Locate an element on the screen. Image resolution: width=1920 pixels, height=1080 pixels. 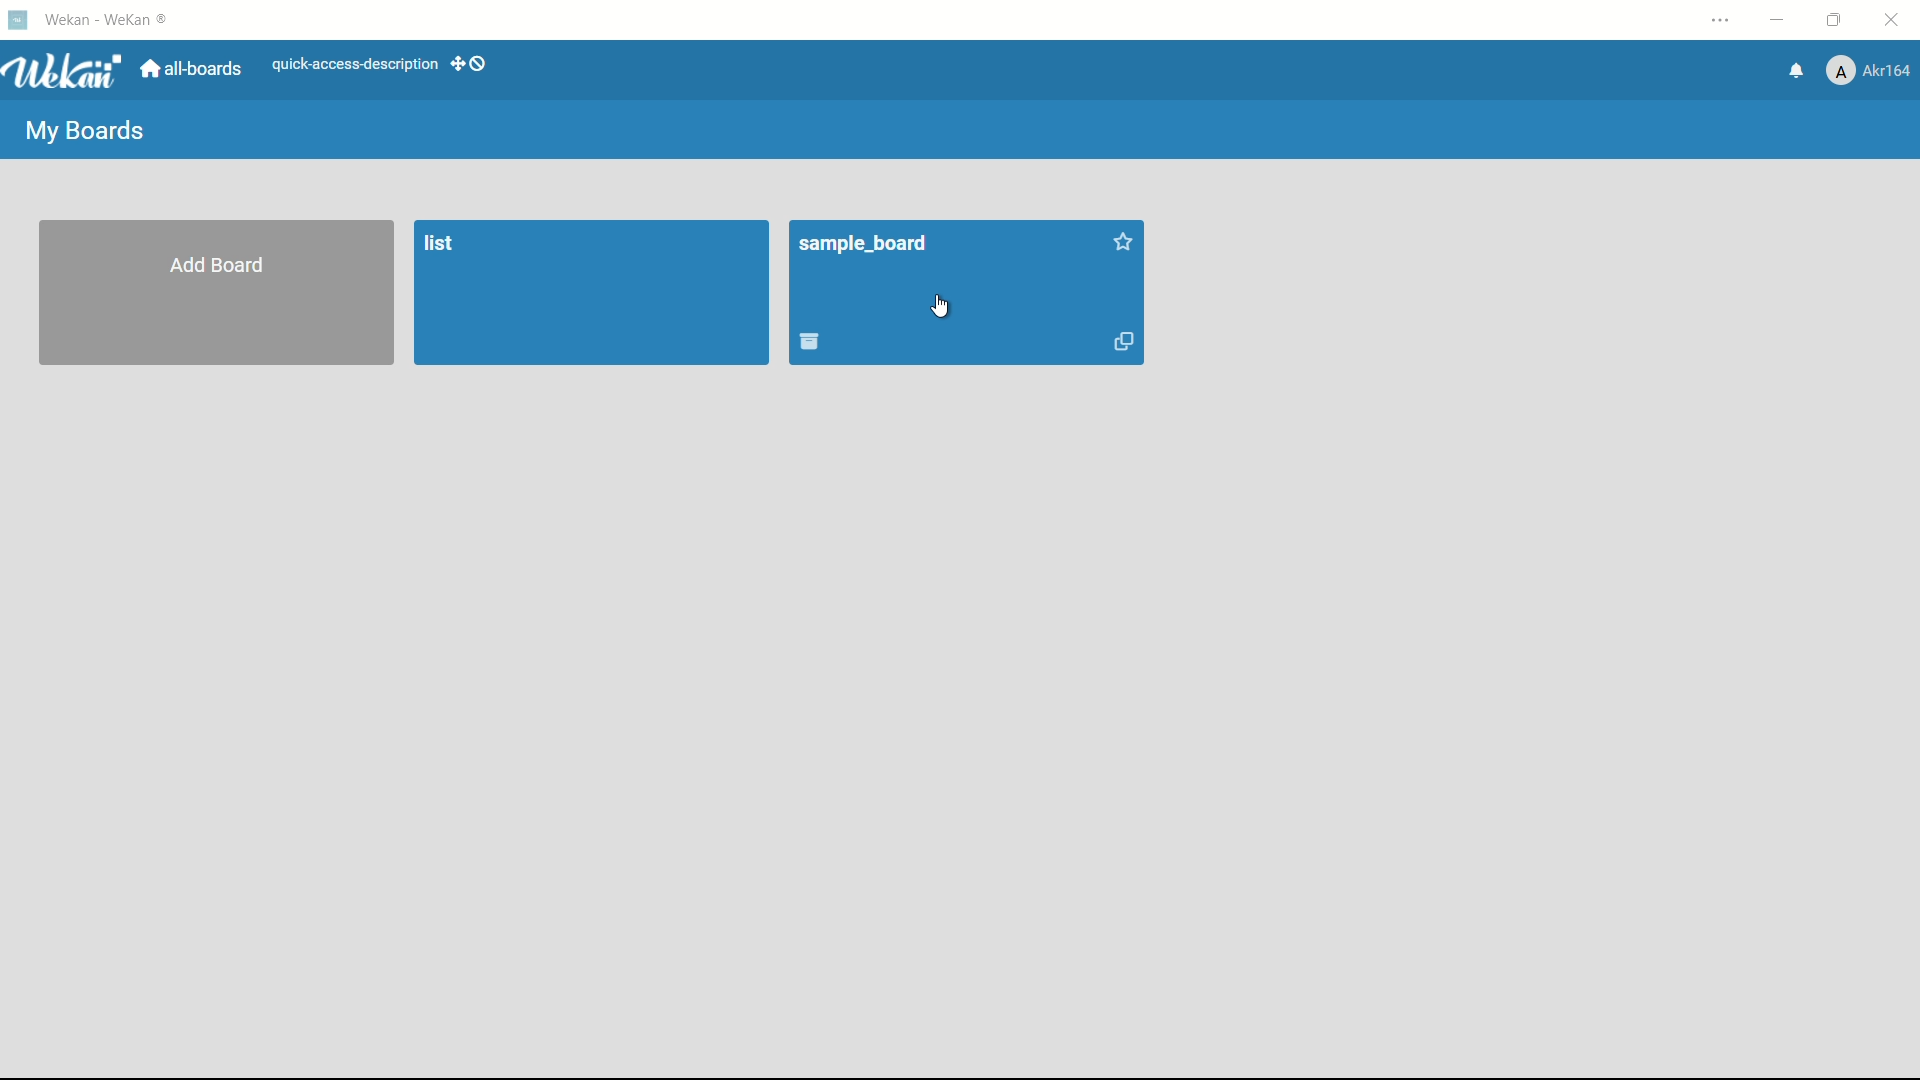
app icon is located at coordinates (17, 19).